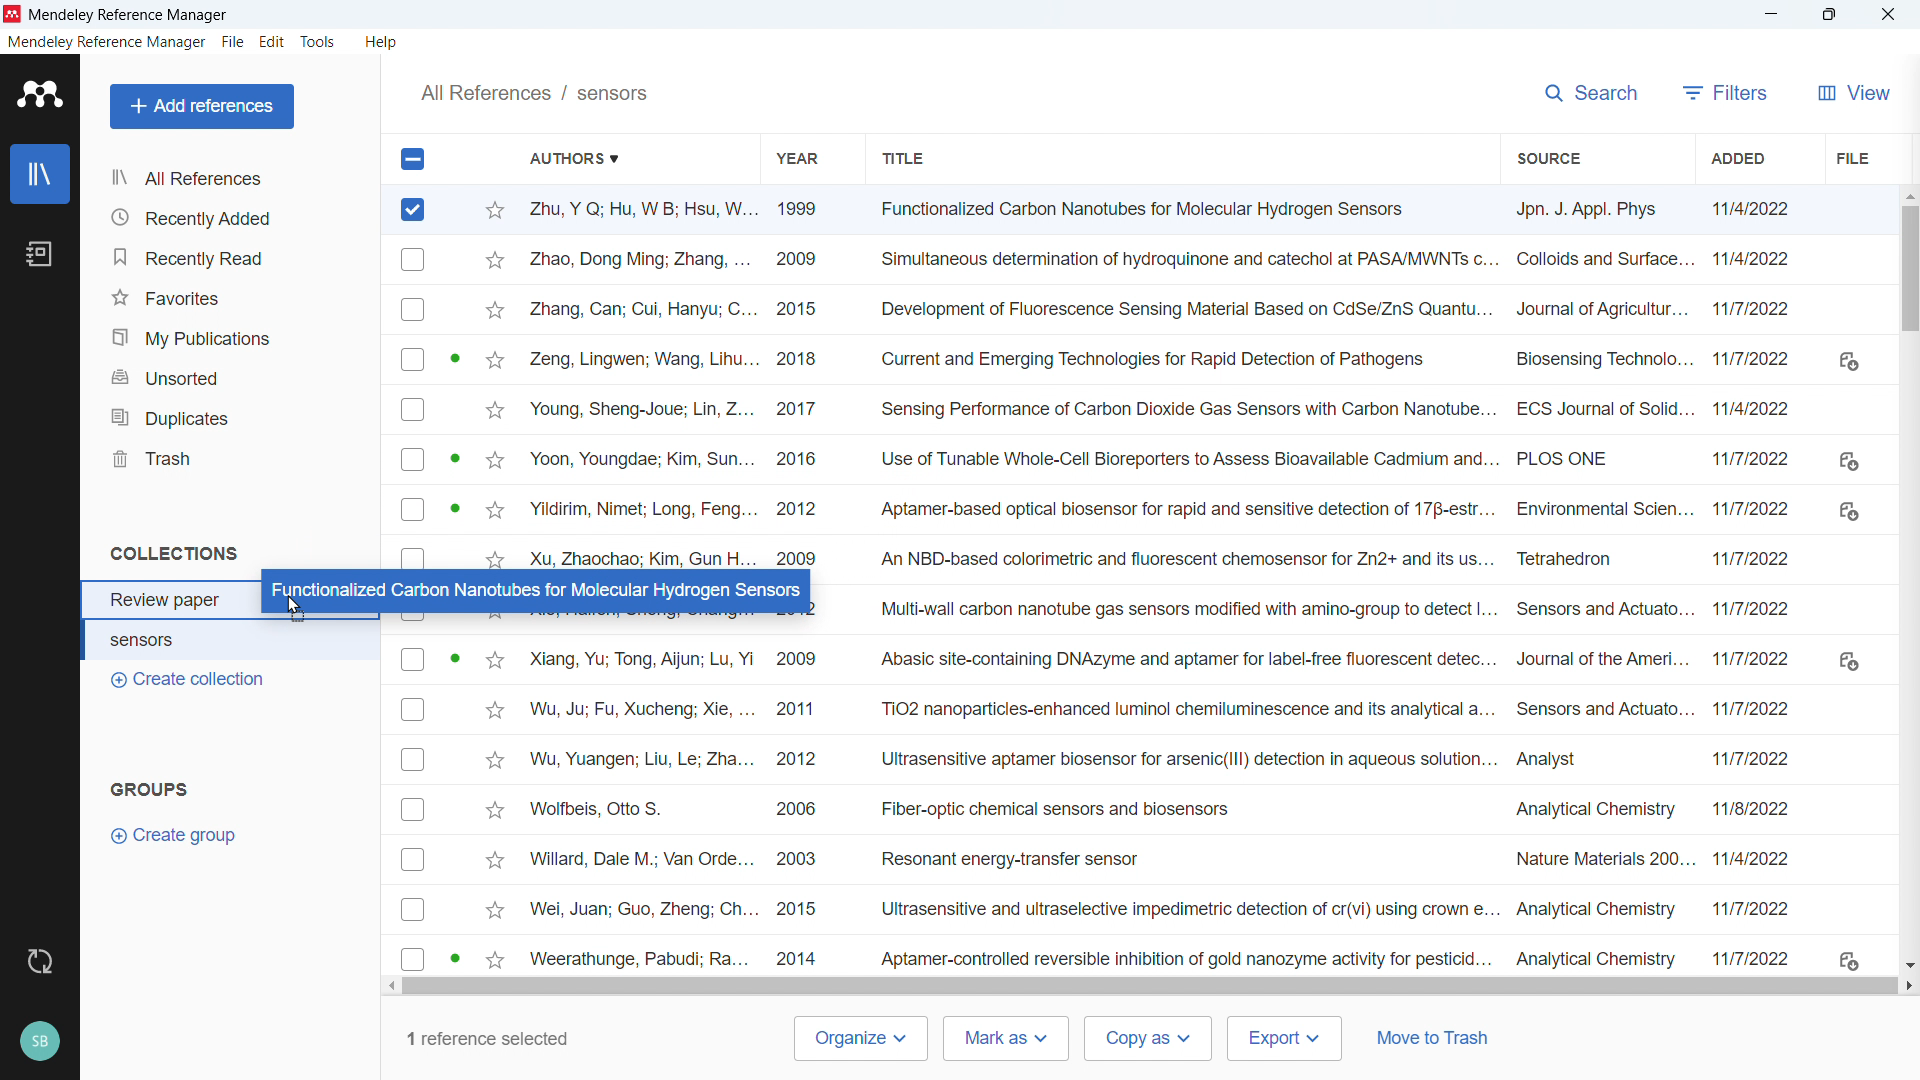  I want to click on Number of references is selected, so click(484, 1038).